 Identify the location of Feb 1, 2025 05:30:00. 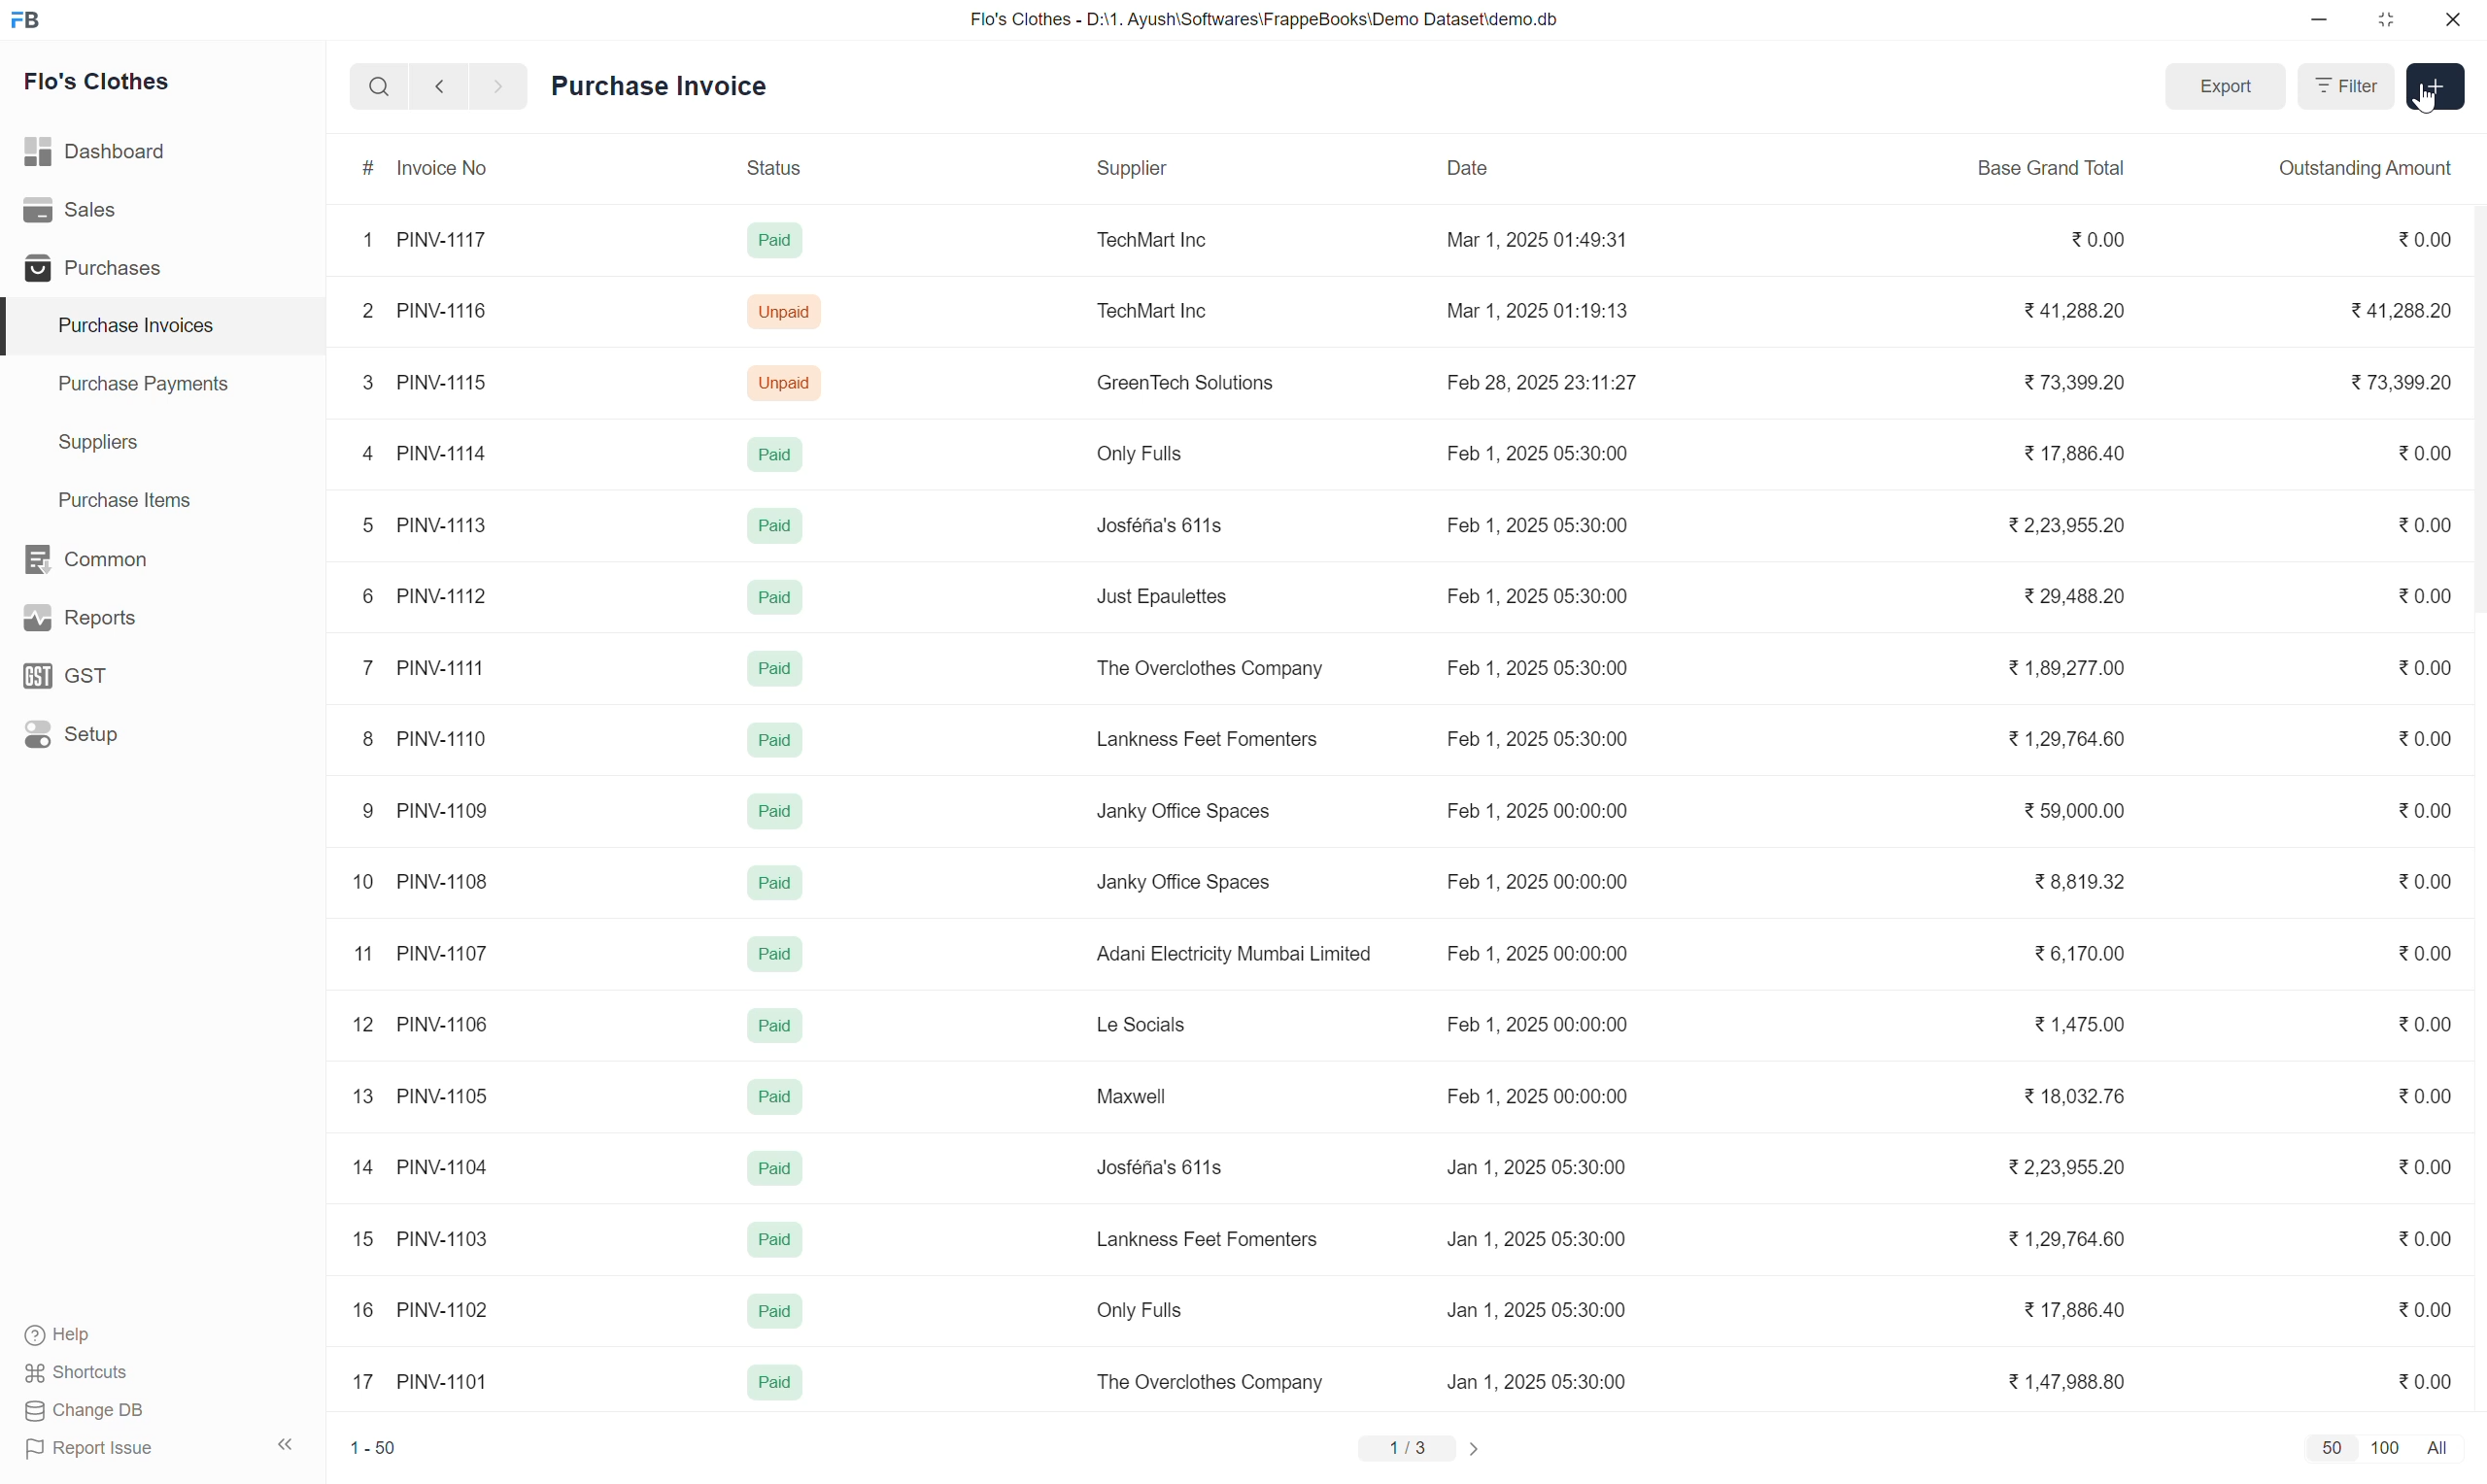
(1538, 738).